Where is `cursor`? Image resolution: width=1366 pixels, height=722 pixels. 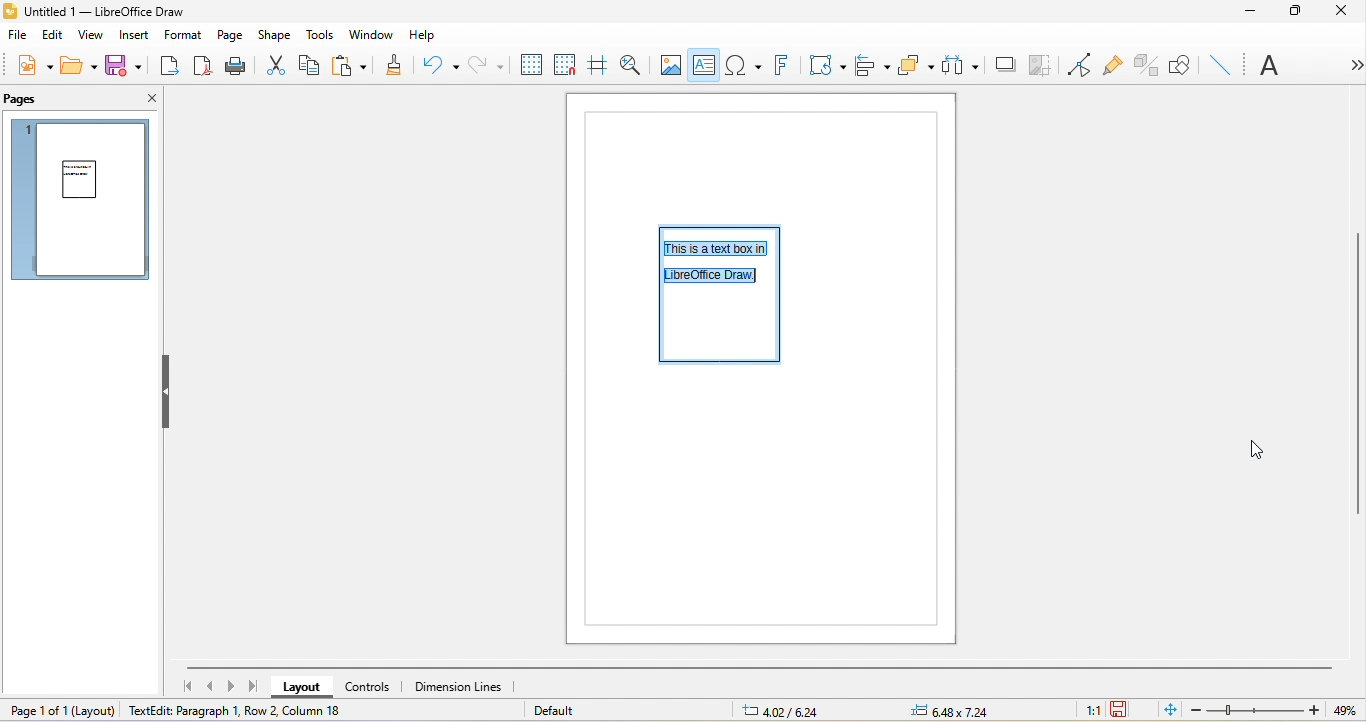
cursor is located at coordinates (1258, 449).